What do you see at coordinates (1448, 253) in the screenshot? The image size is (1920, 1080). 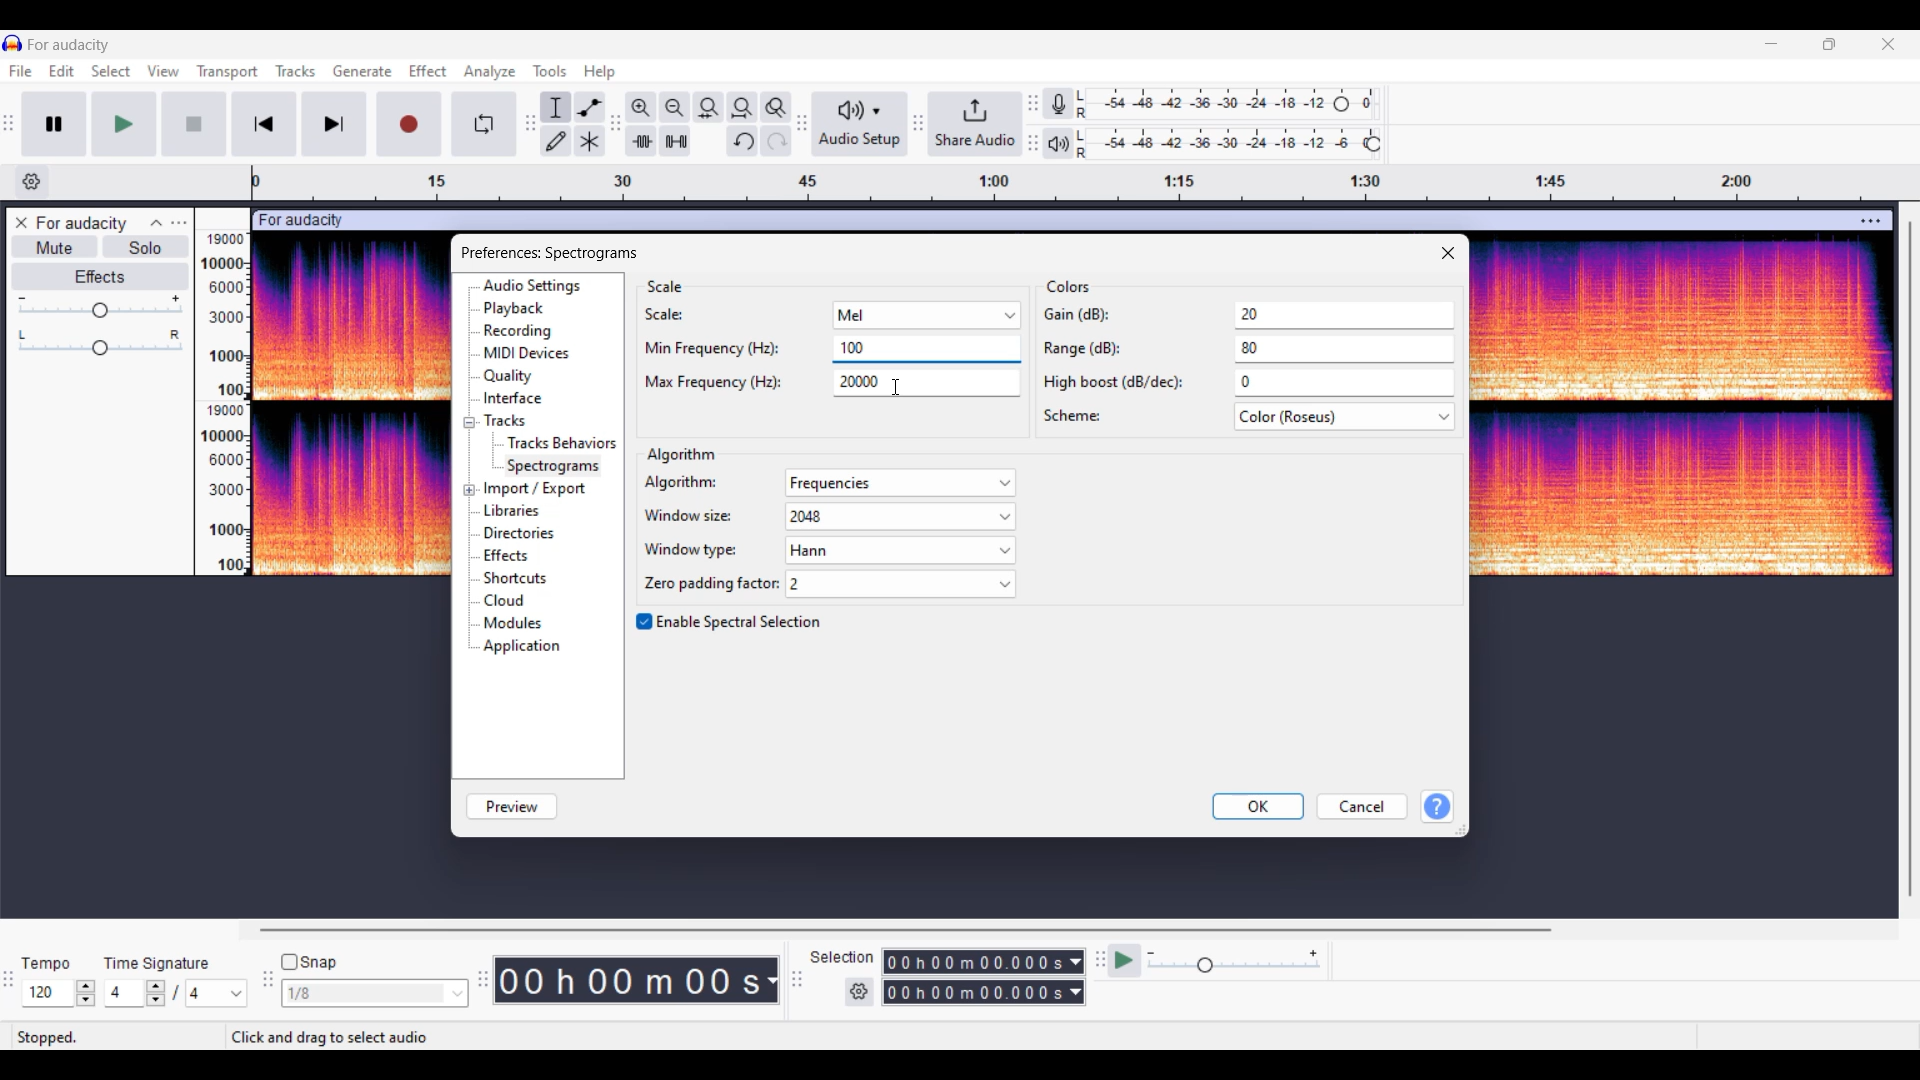 I see `Close window` at bounding box center [1448, 253].